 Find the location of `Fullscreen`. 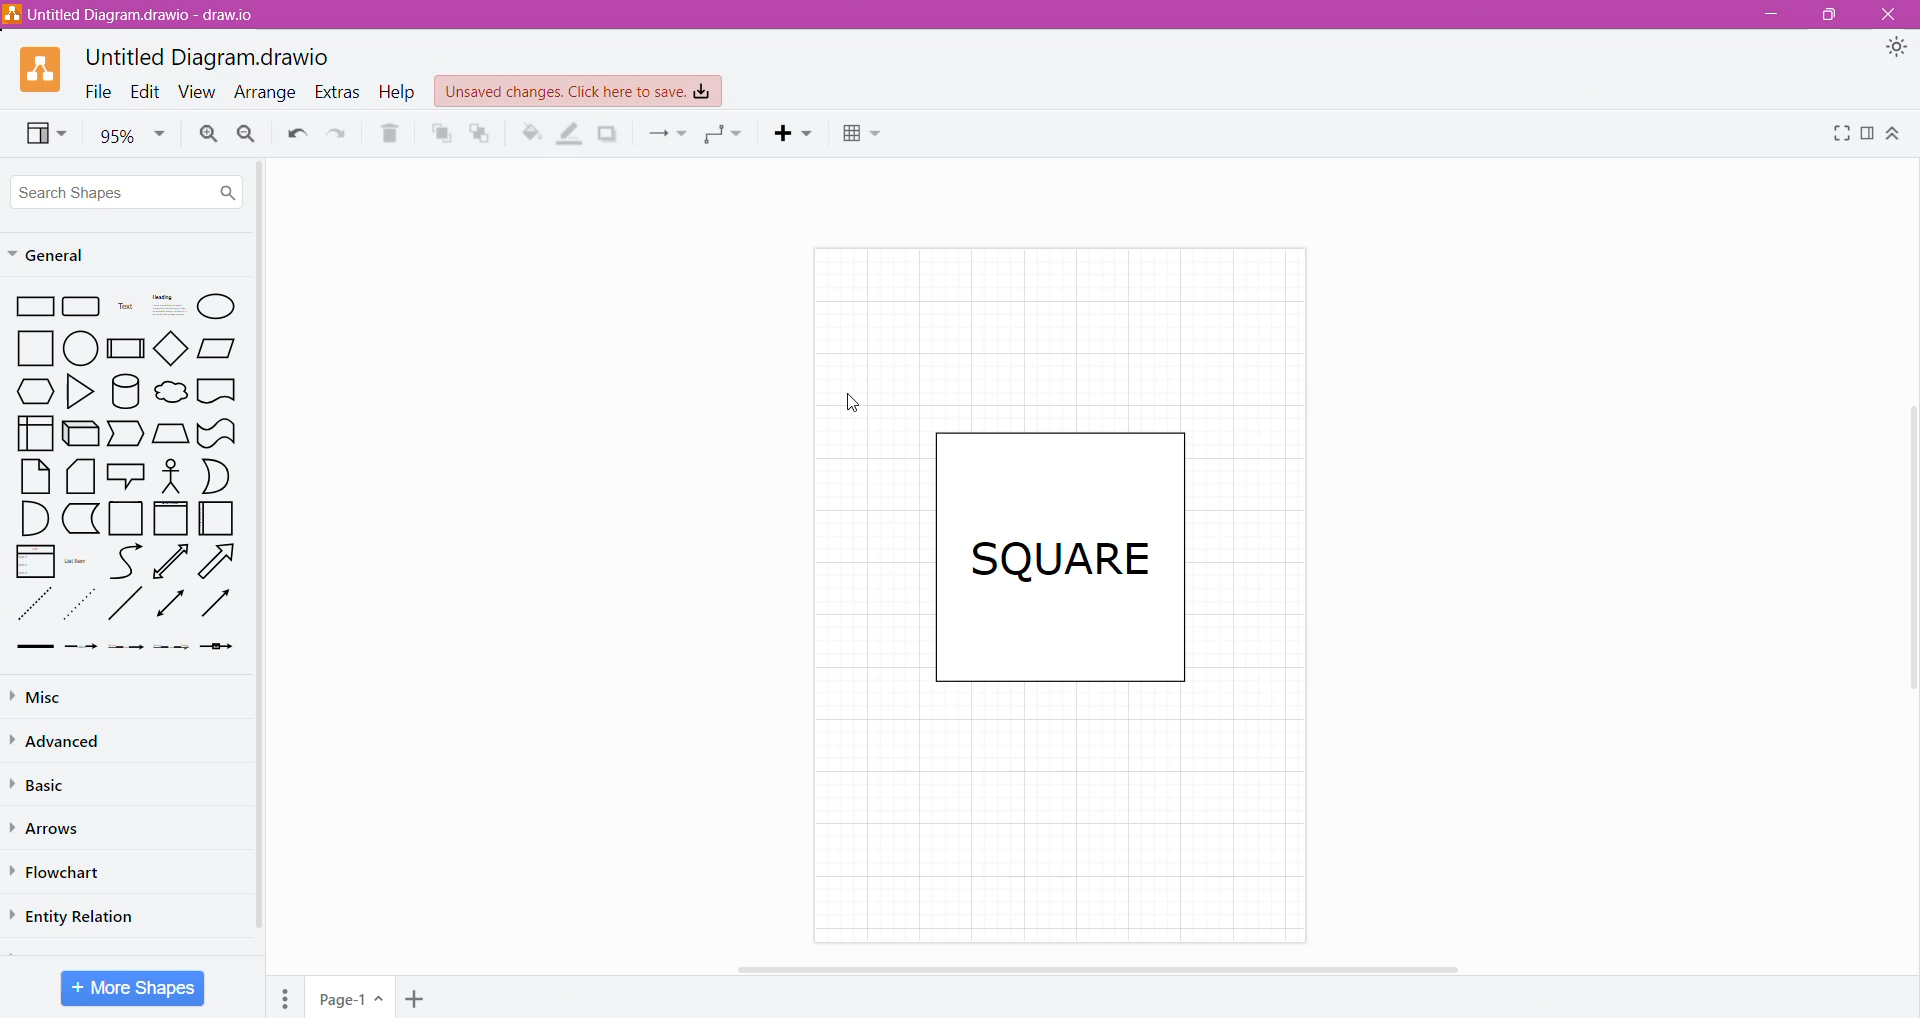

Fullscreen is located at coordinates (1838, 137).